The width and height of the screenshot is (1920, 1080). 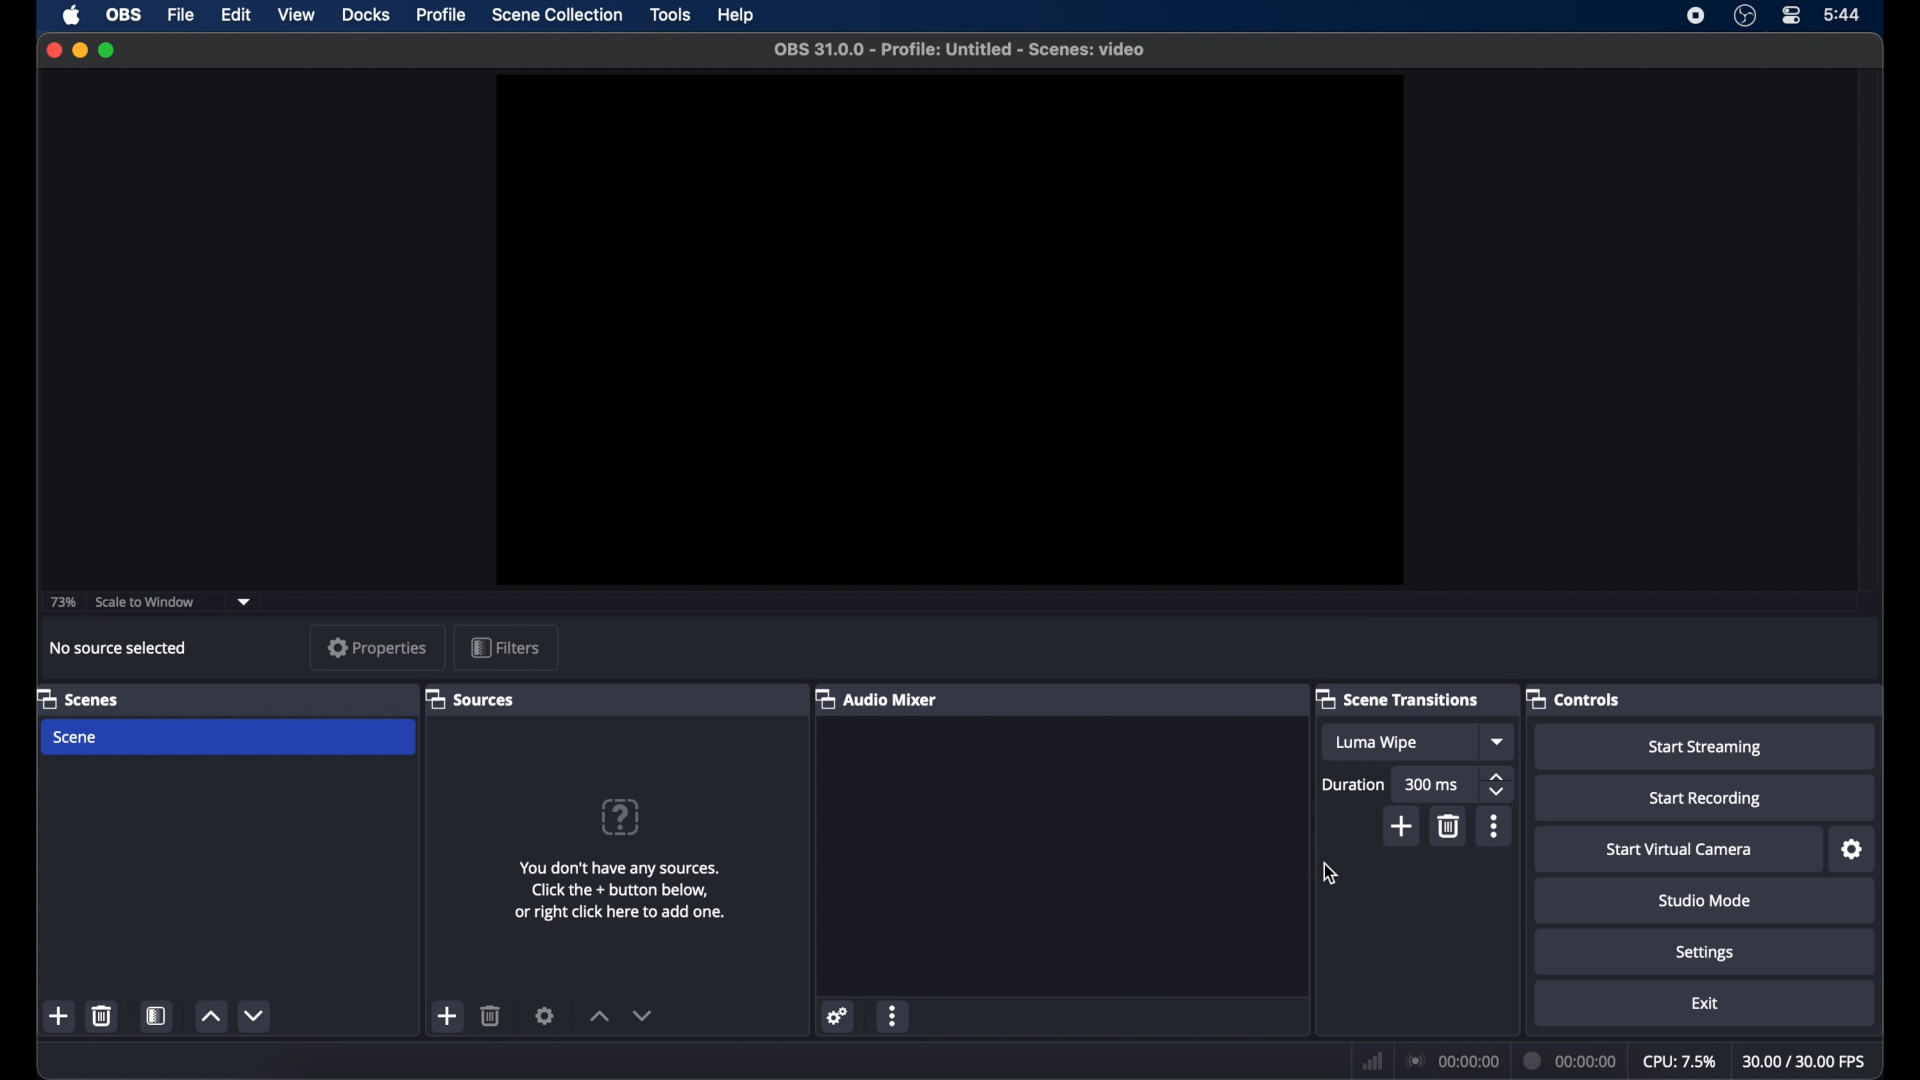 I want to click on 300 ms, so click(x=1434, y=784).